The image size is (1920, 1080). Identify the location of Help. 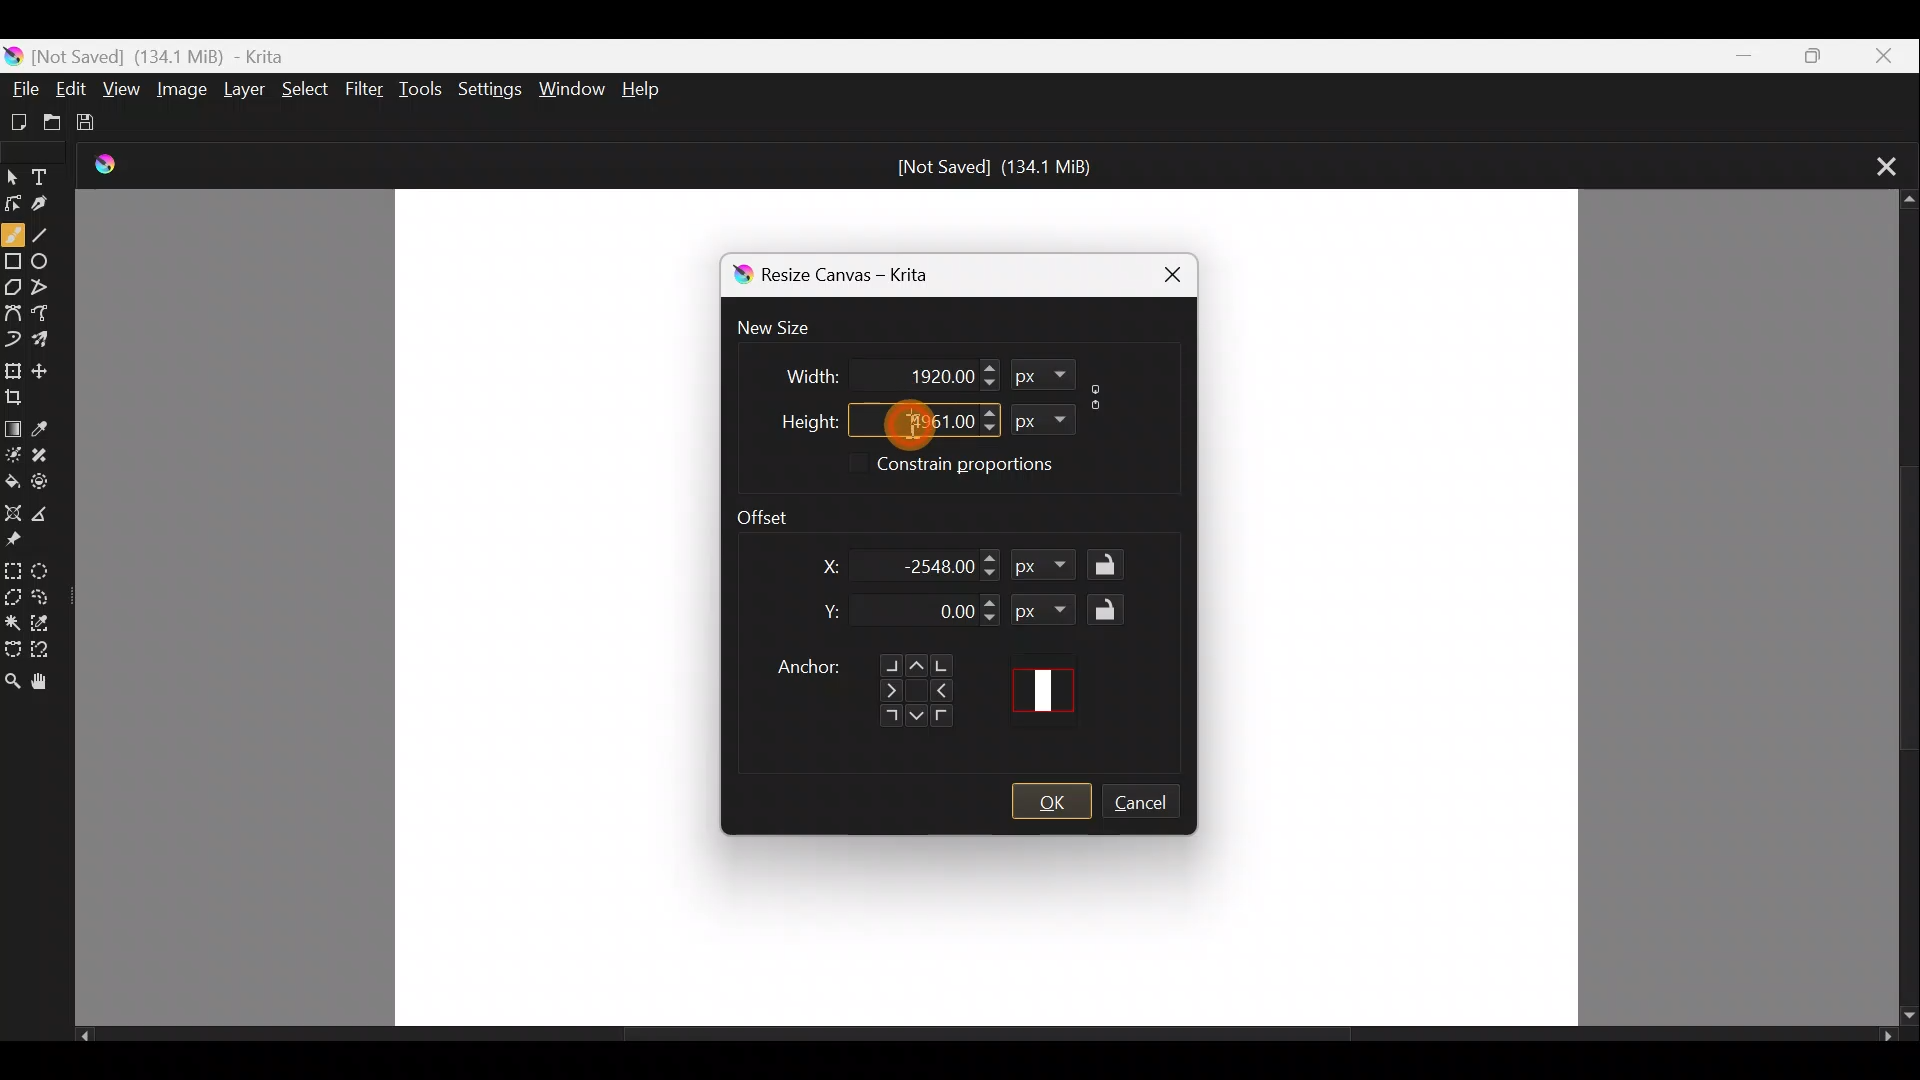
(648, 89).